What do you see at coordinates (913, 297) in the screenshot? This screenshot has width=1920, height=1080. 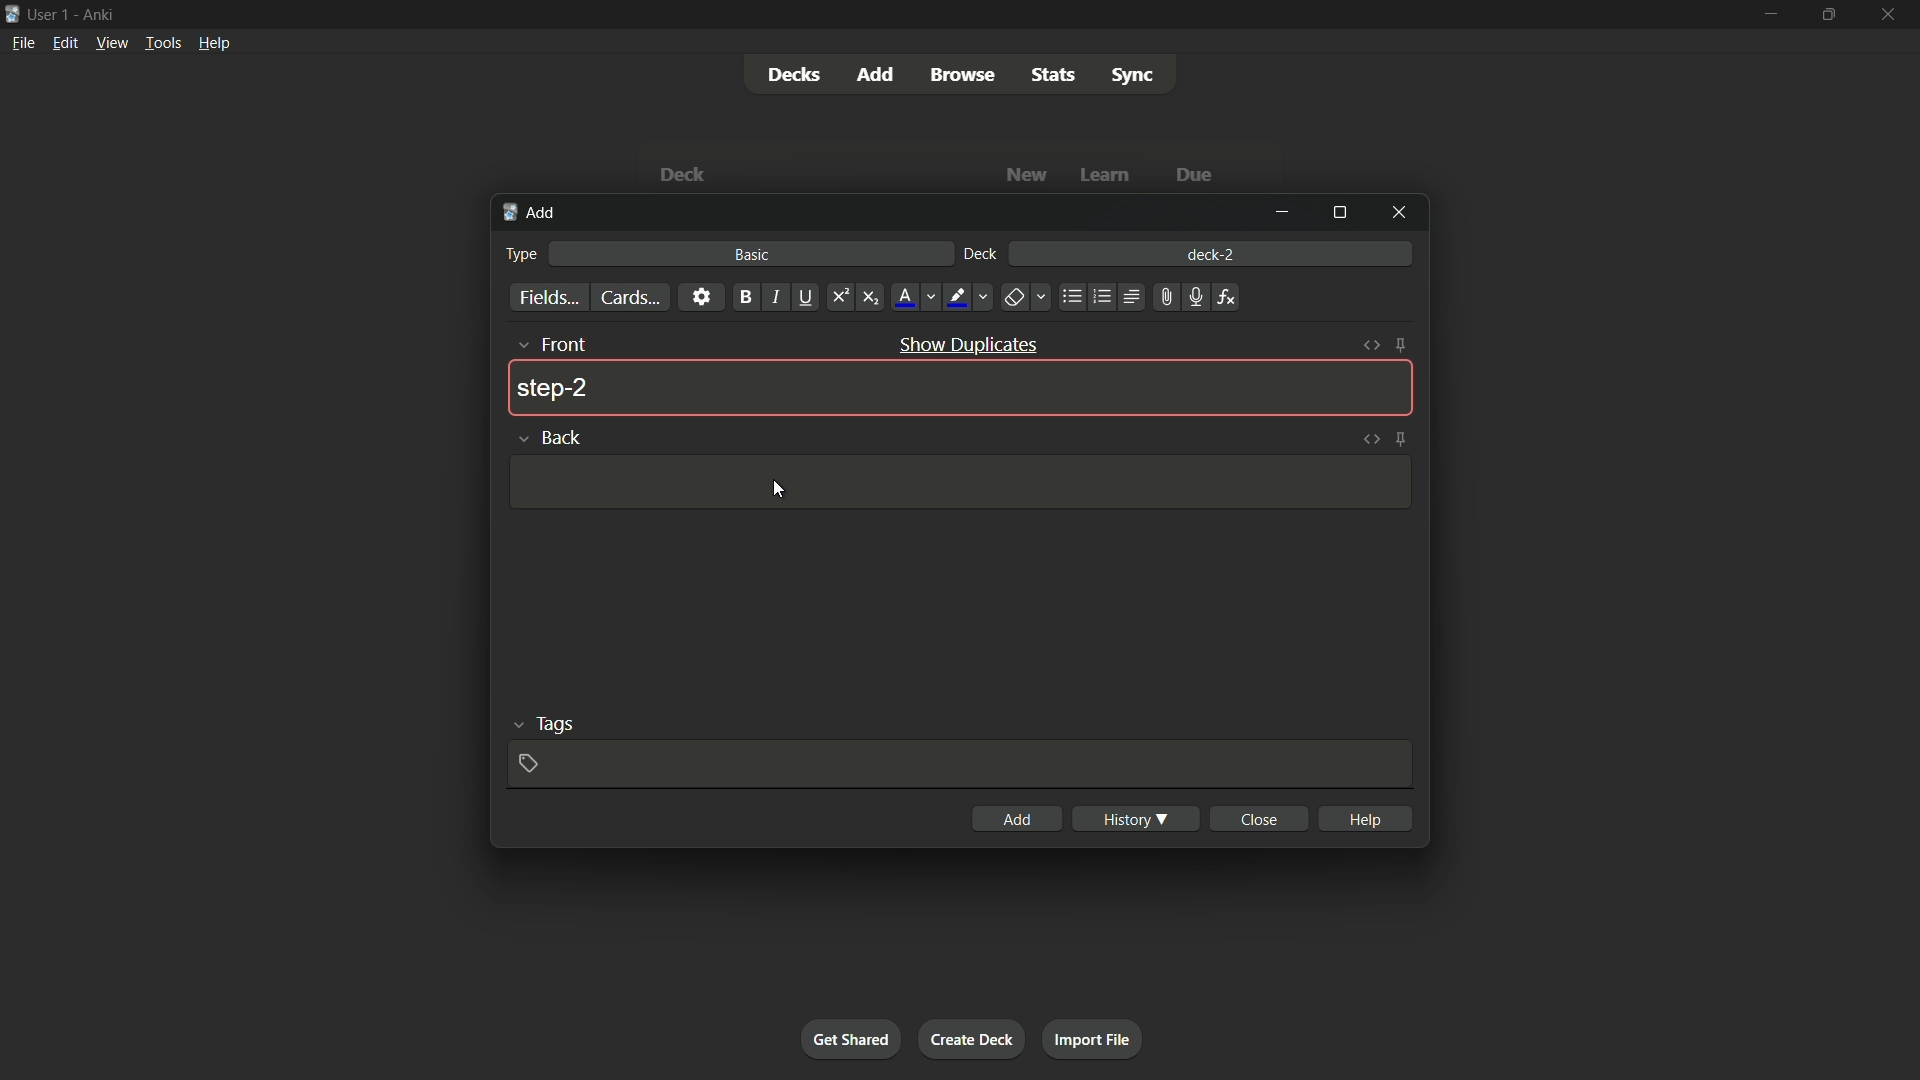 I see `font color` at bounding box center [913, 297].